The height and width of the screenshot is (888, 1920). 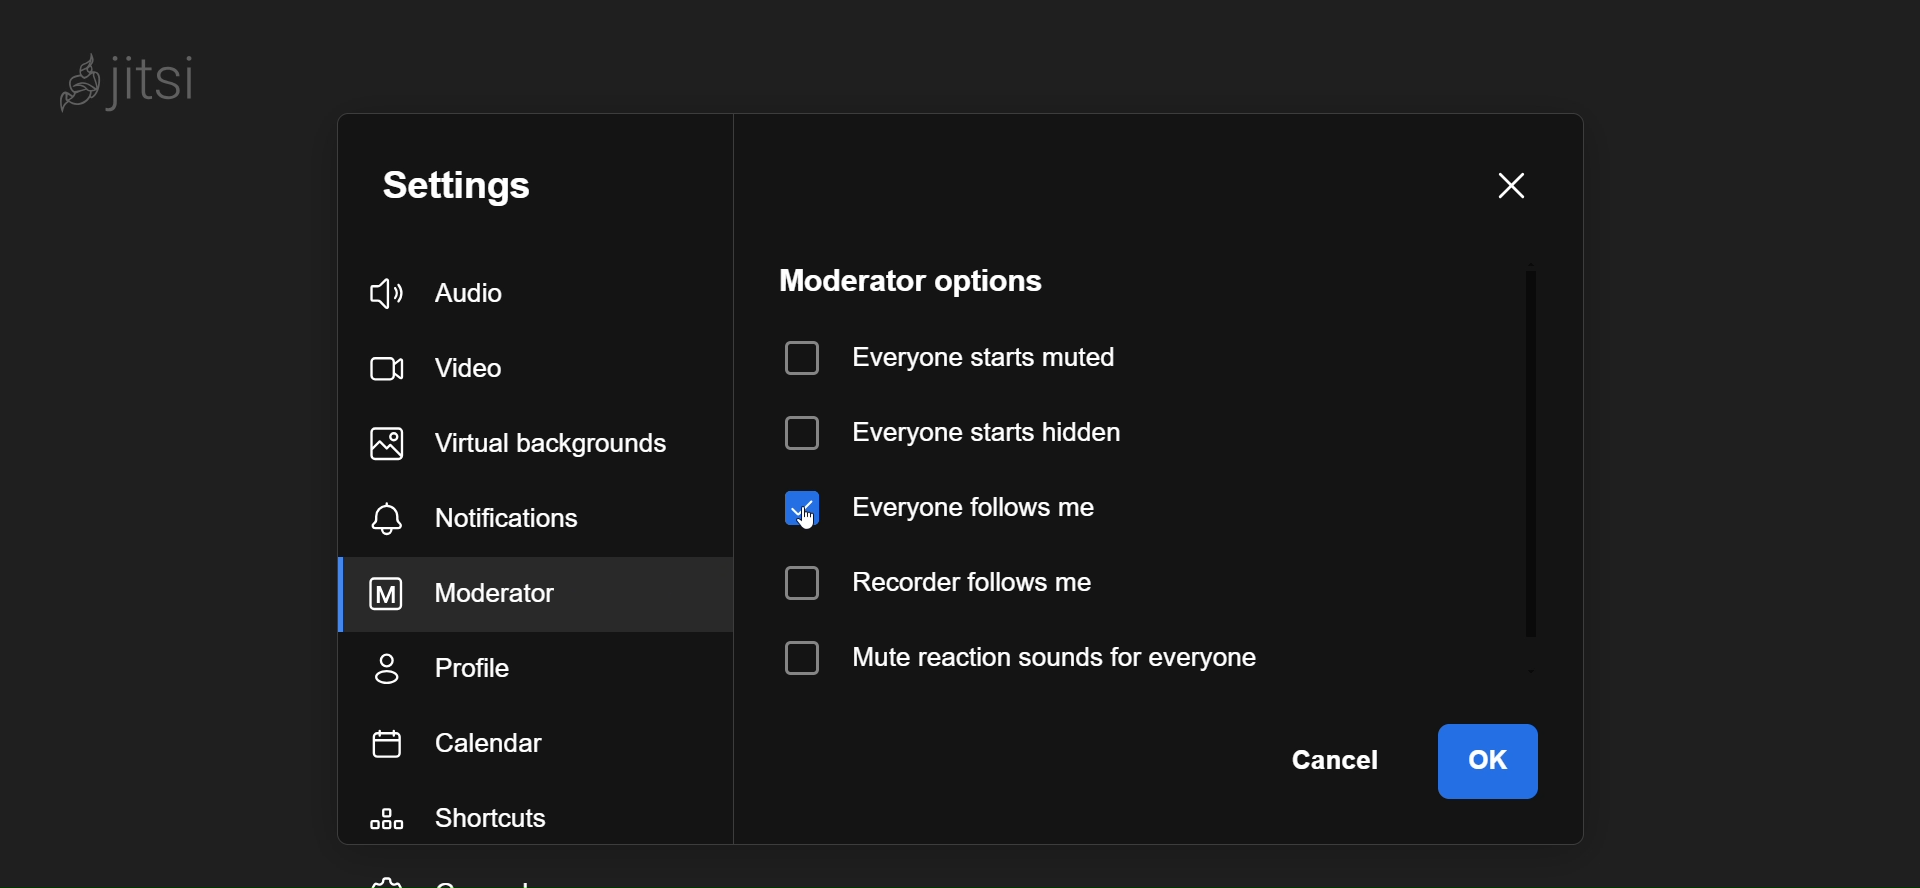 I want to click on jitsi, so click(x=130, y=76).